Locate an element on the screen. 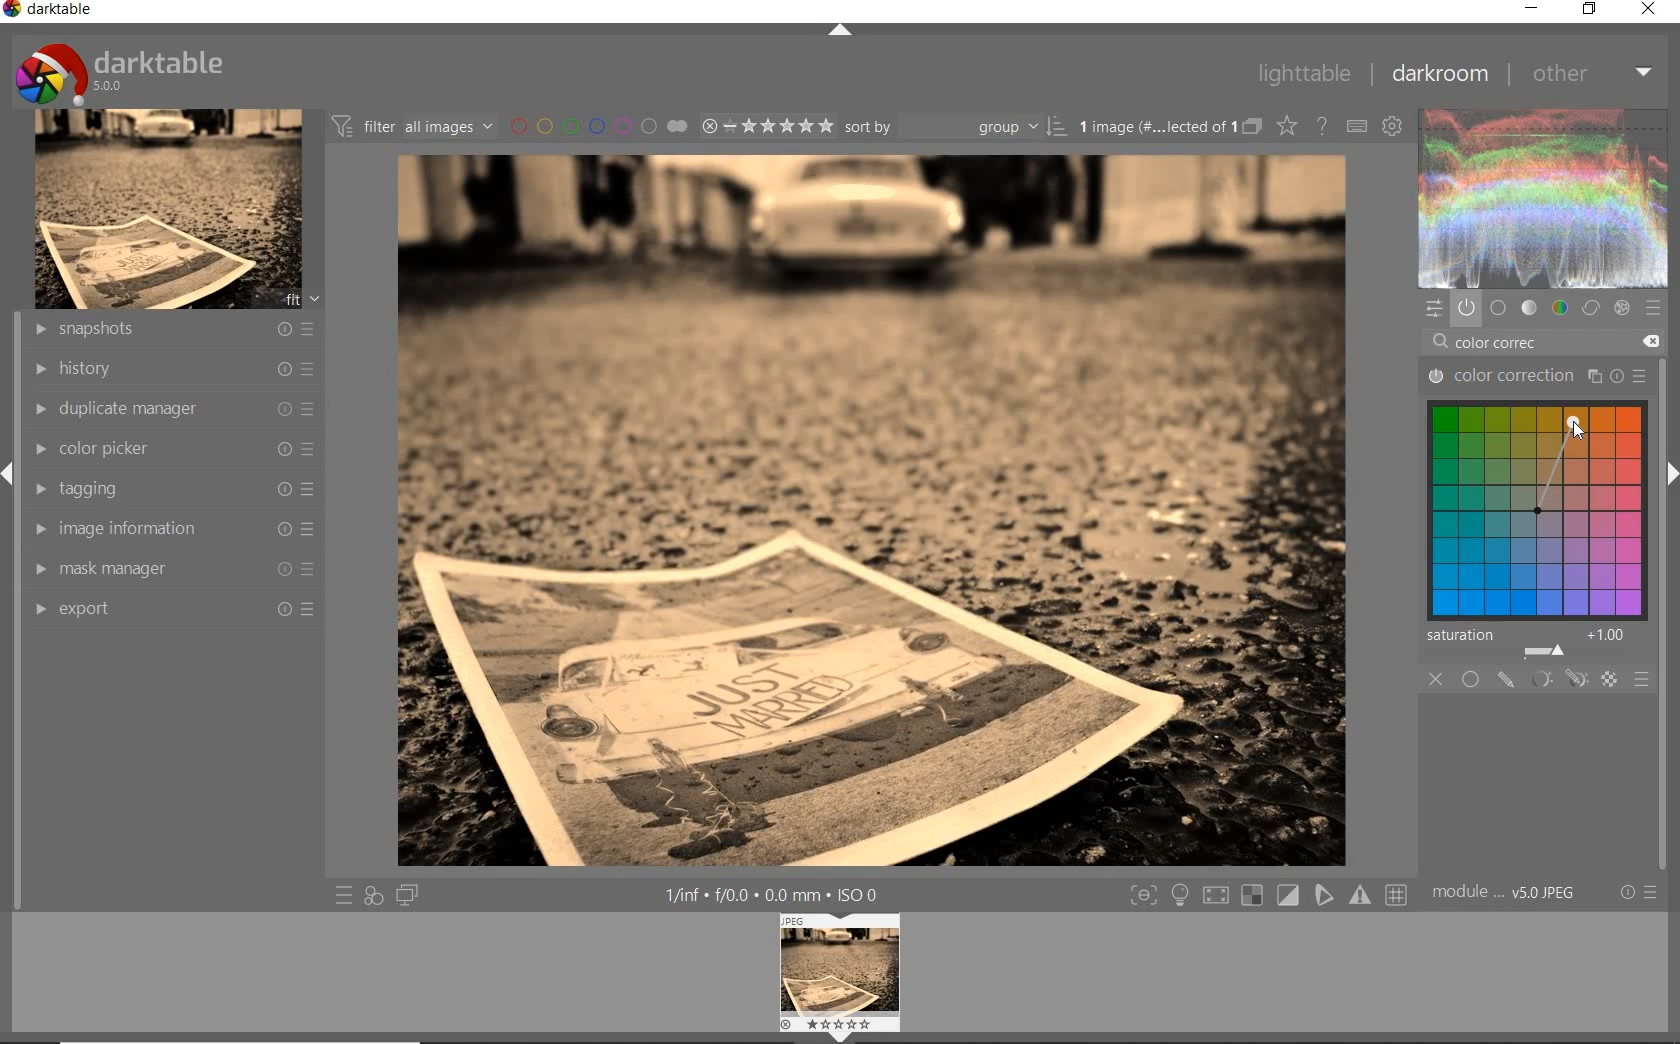  sort is located at coordinates (956, 126).